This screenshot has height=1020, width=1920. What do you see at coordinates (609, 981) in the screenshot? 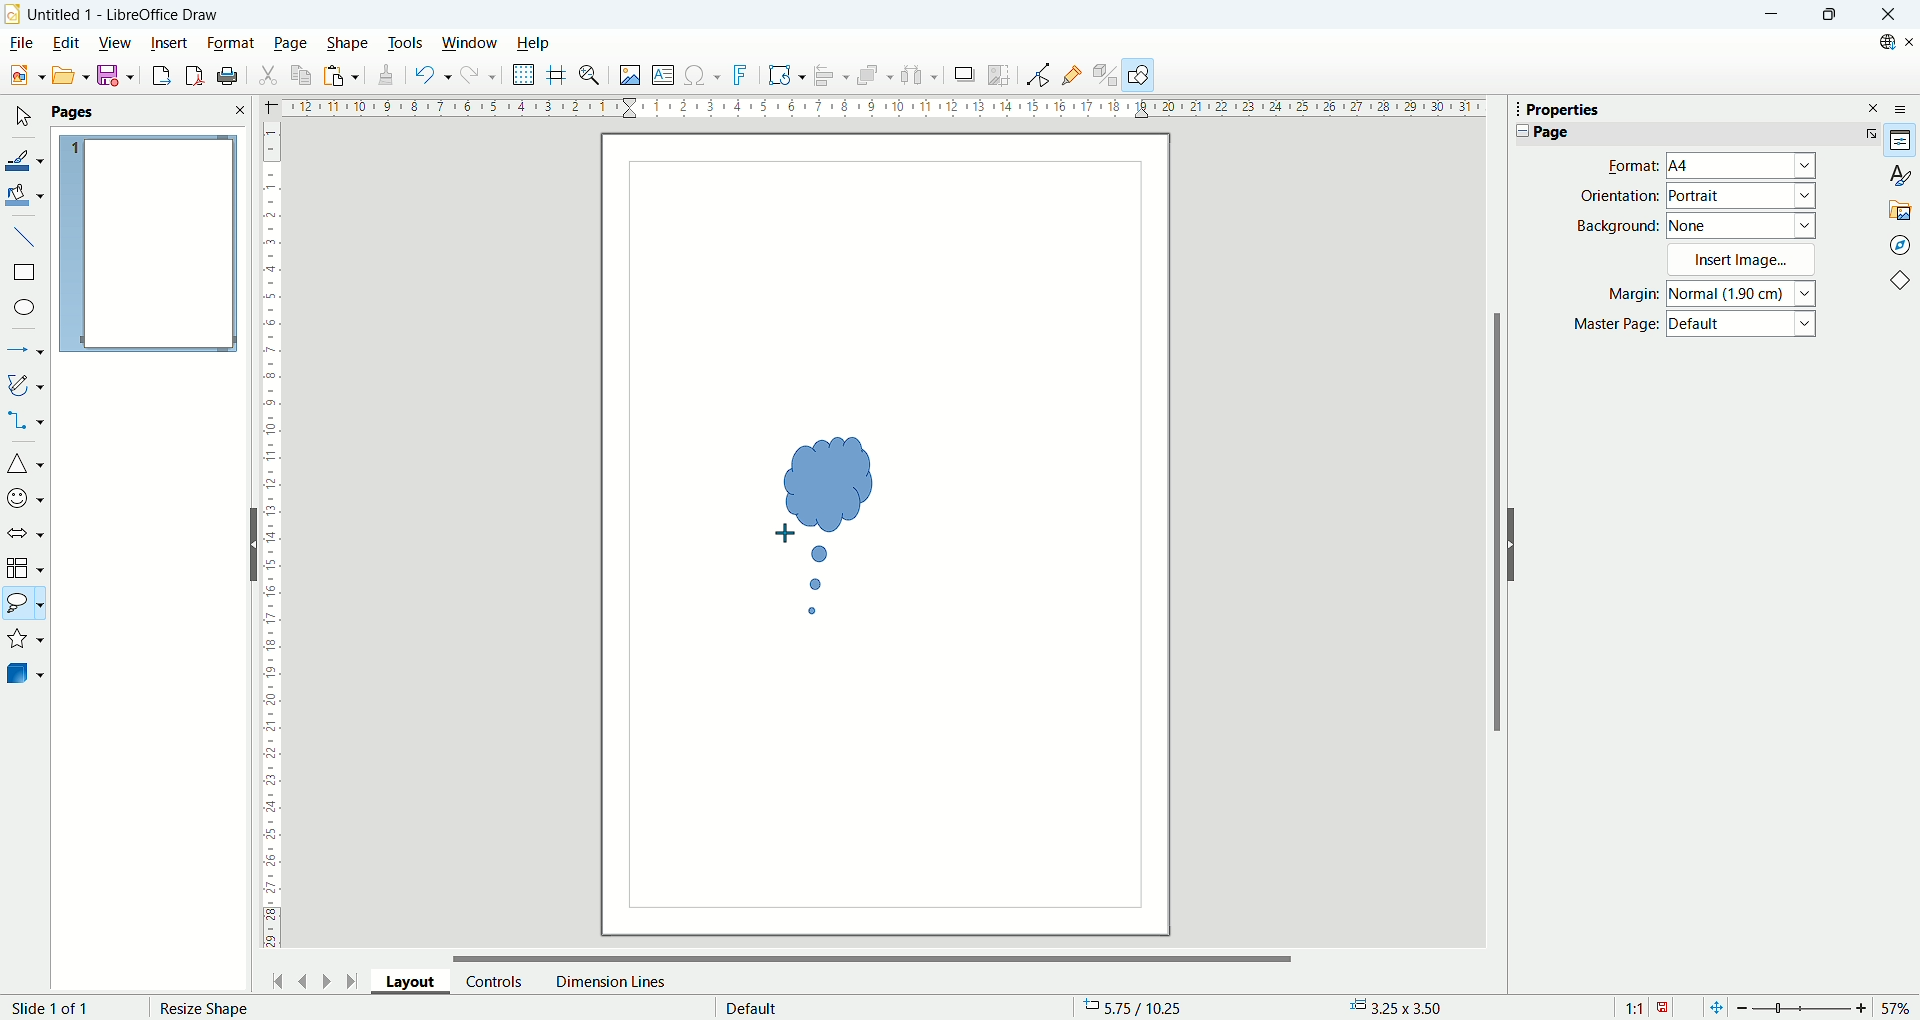
I see `dimension lines` at bounding box center [609, 981].